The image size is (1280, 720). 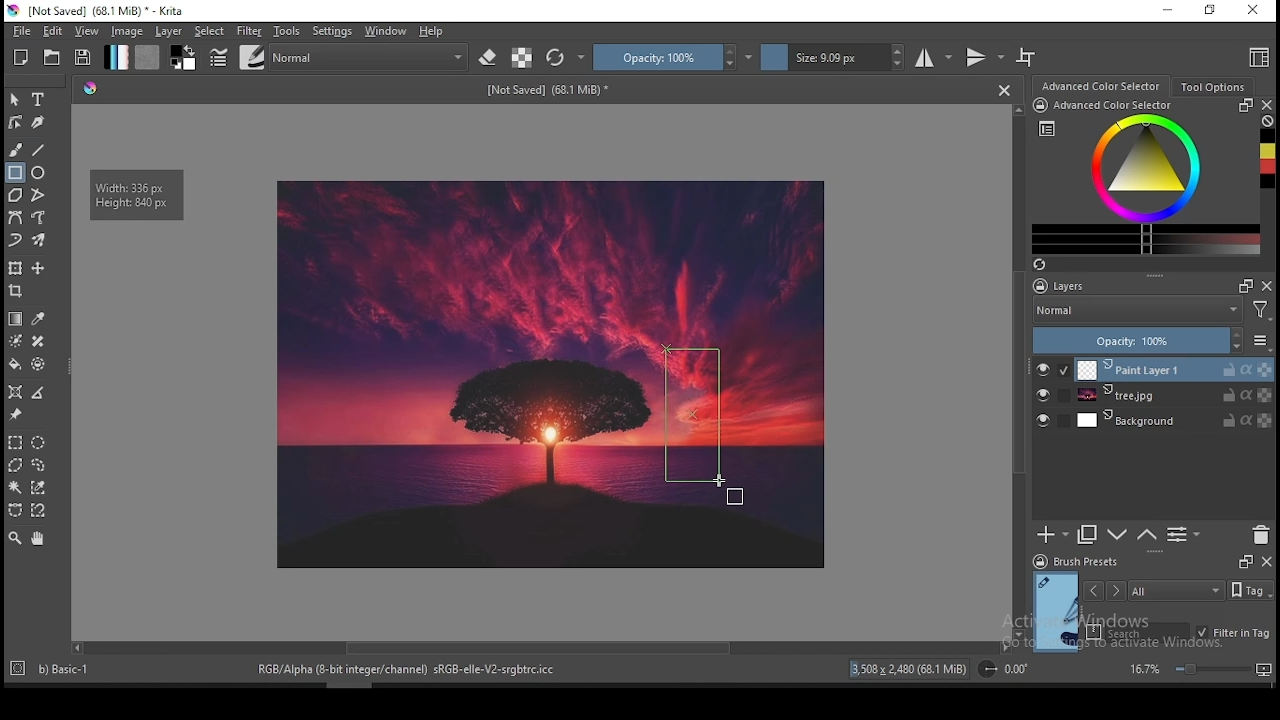 I want to click on scroll bar, so click(x=343, y=684).